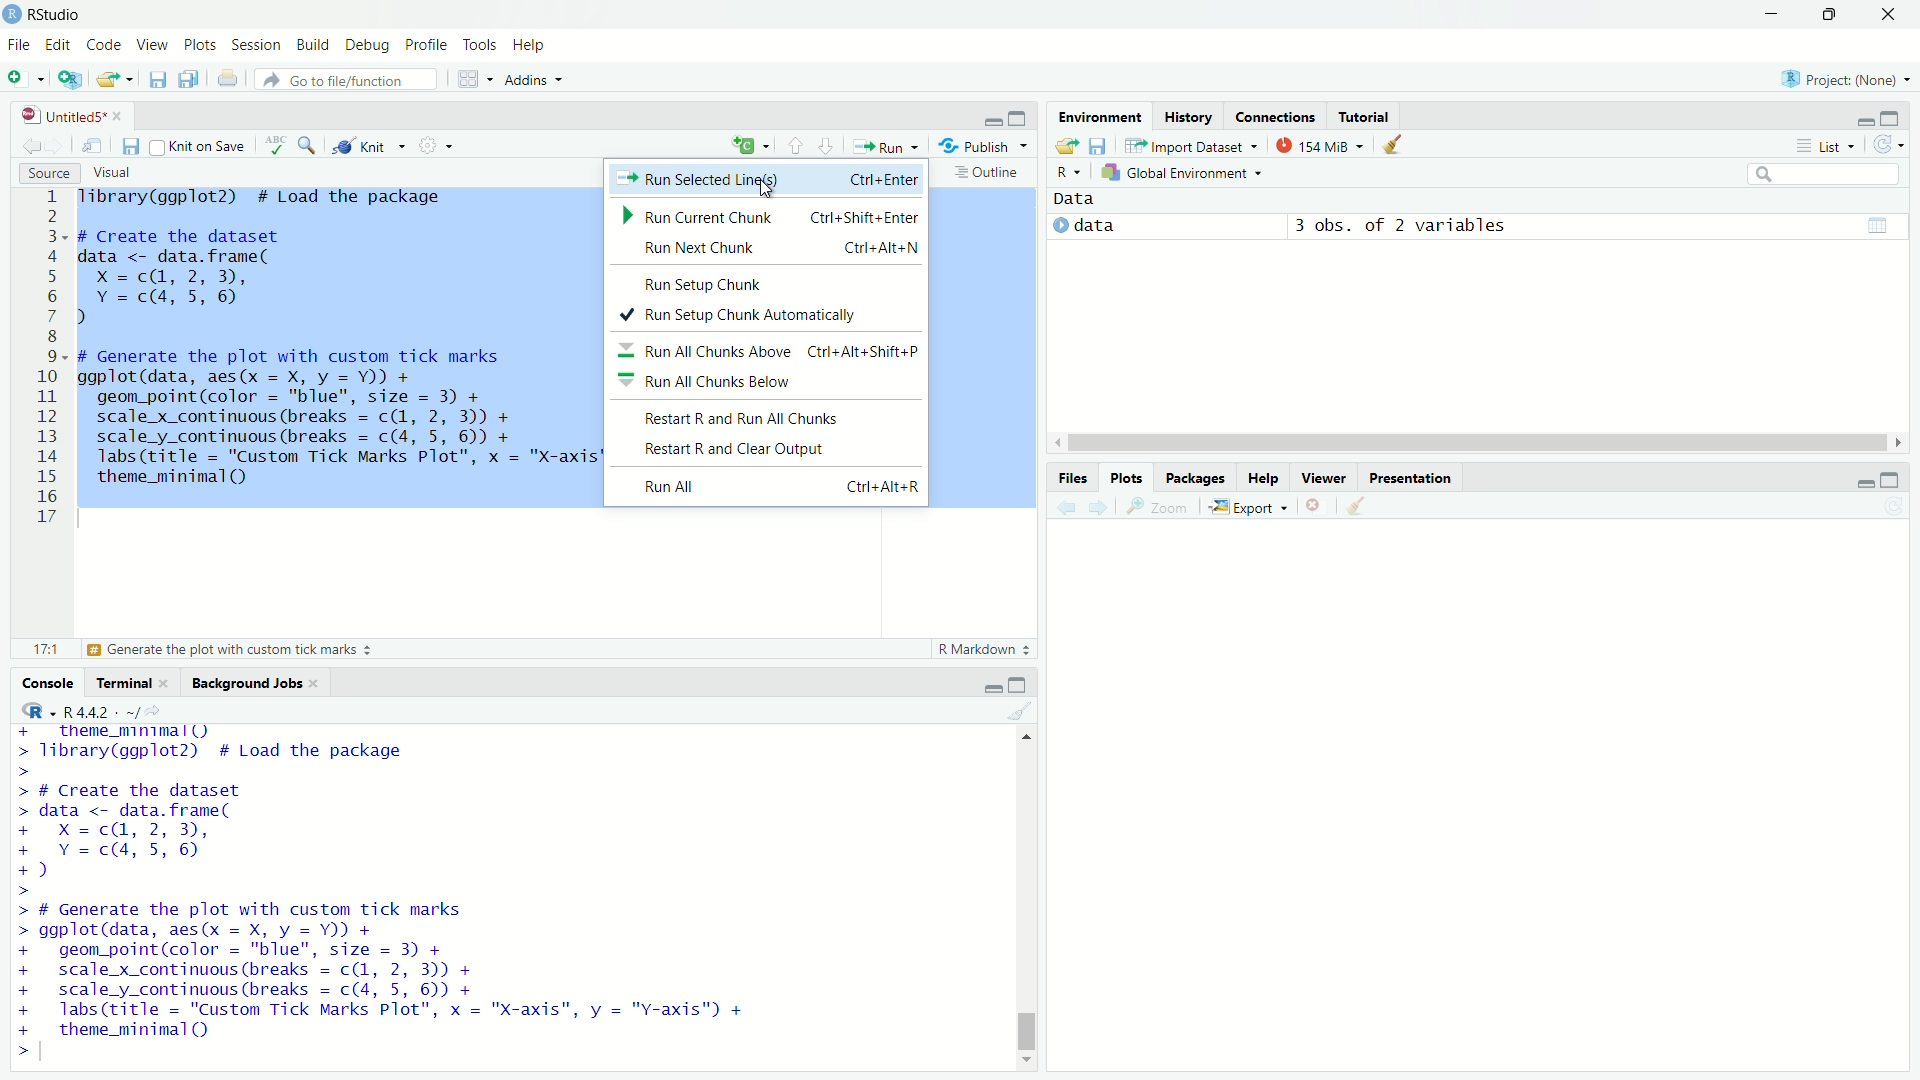 This screenshot has width=1920, height=1080. Describe the element at coordinates (310, 146) in the screenshot. I see `find/replace` at that location.